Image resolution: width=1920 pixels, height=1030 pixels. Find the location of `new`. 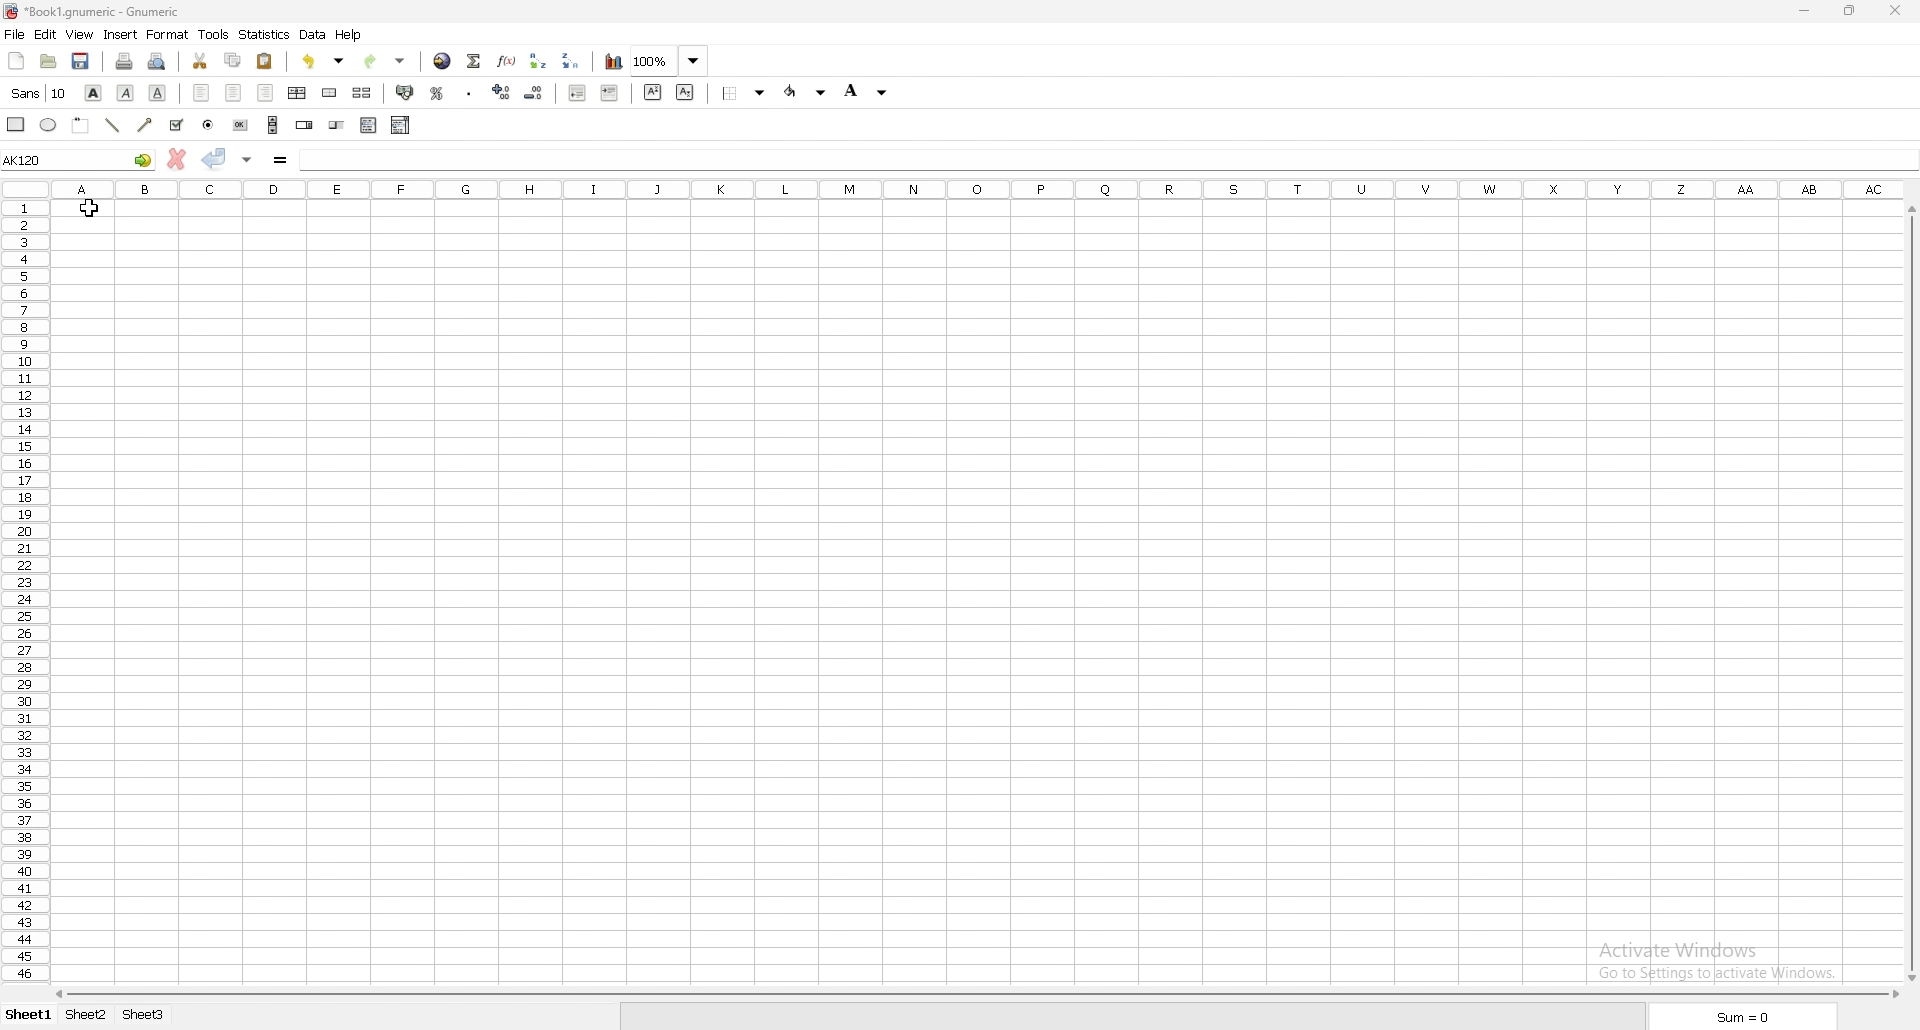

new is located at coordinates (17, 61).